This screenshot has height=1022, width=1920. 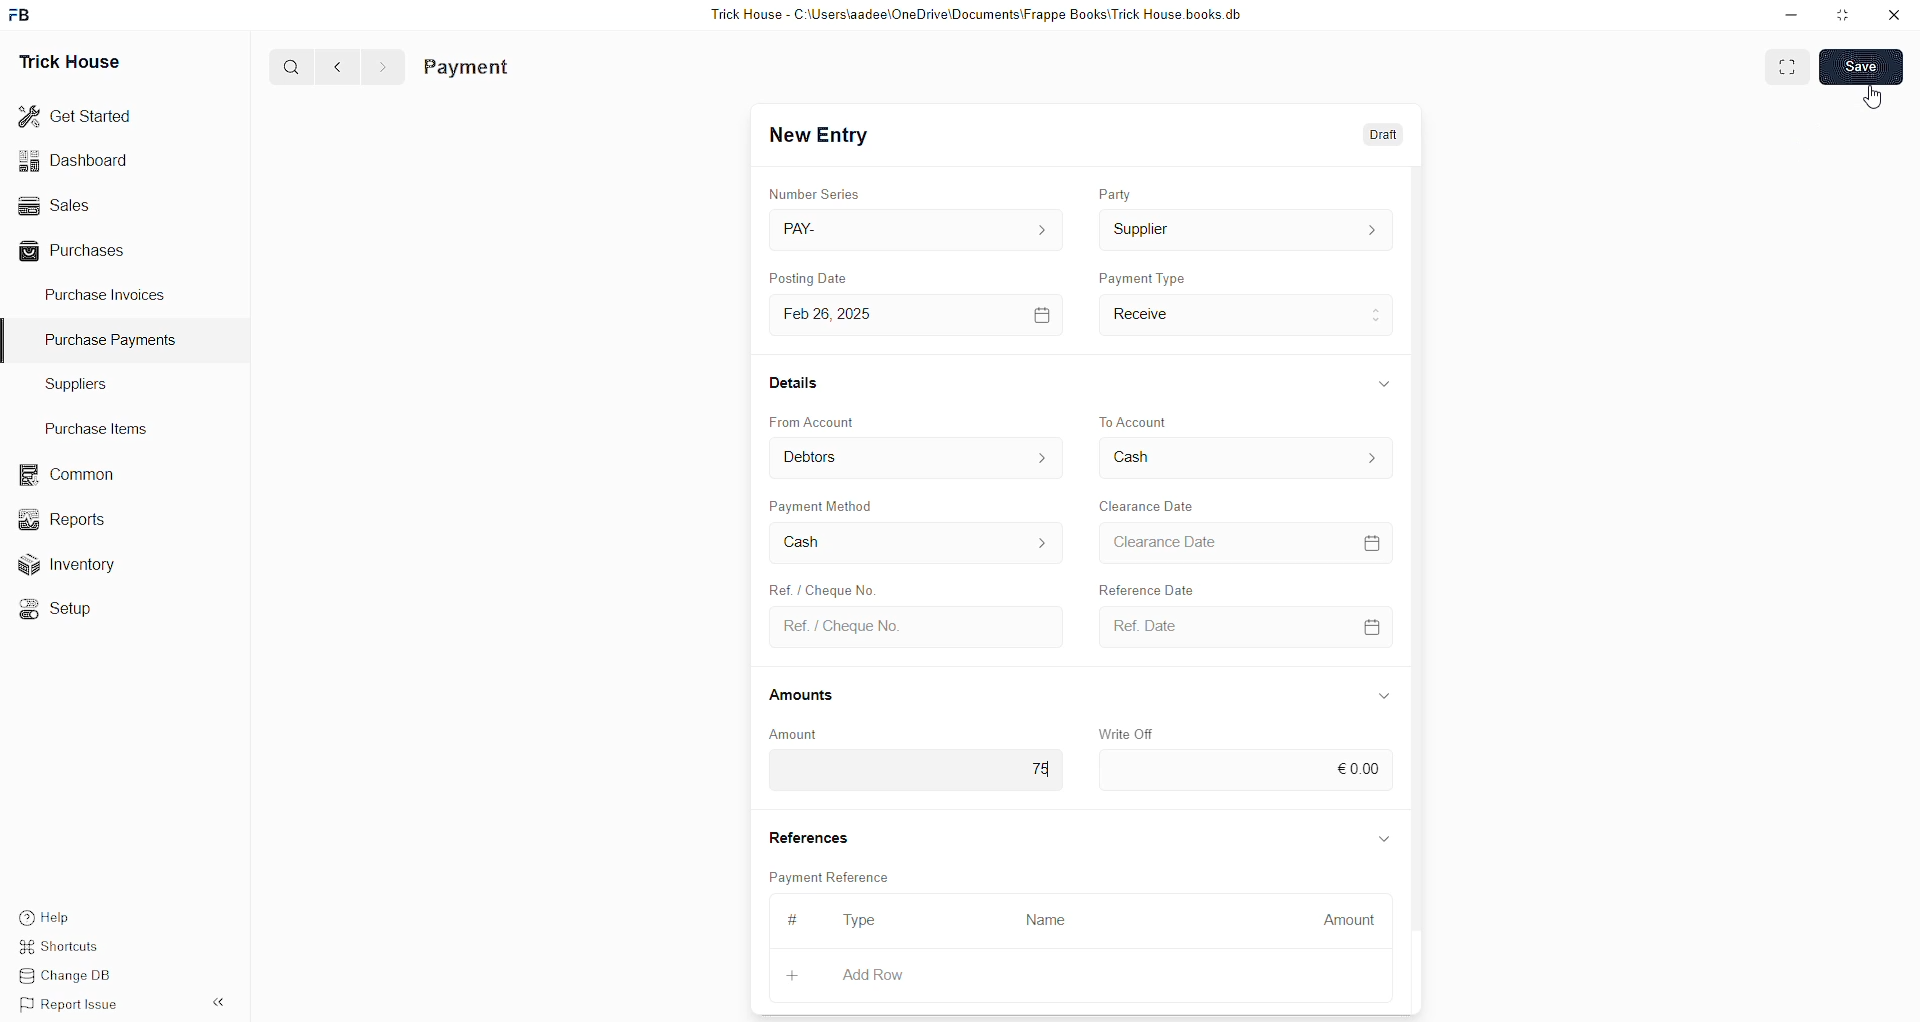 I want to click on Payment Reference, so click(x=829, y=876).